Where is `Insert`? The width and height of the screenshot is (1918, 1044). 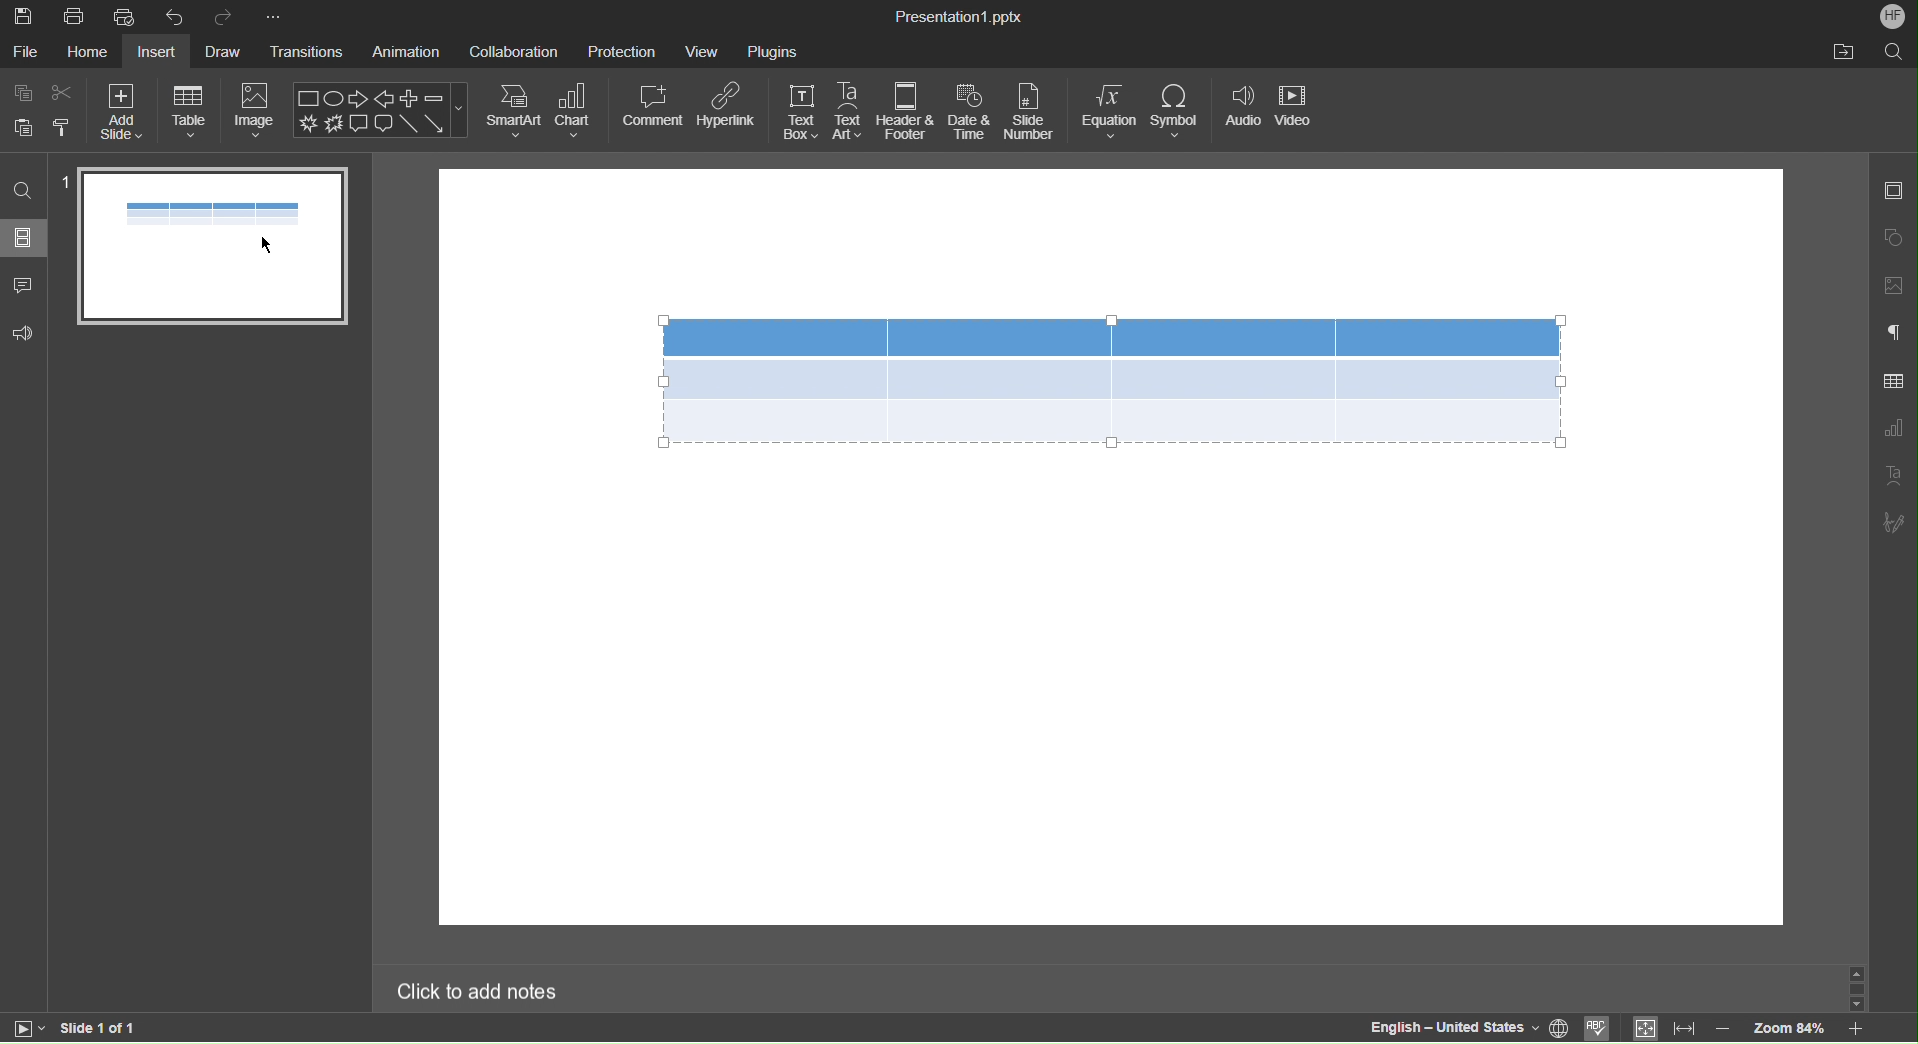 Insert is located at coordinates (159, 54).